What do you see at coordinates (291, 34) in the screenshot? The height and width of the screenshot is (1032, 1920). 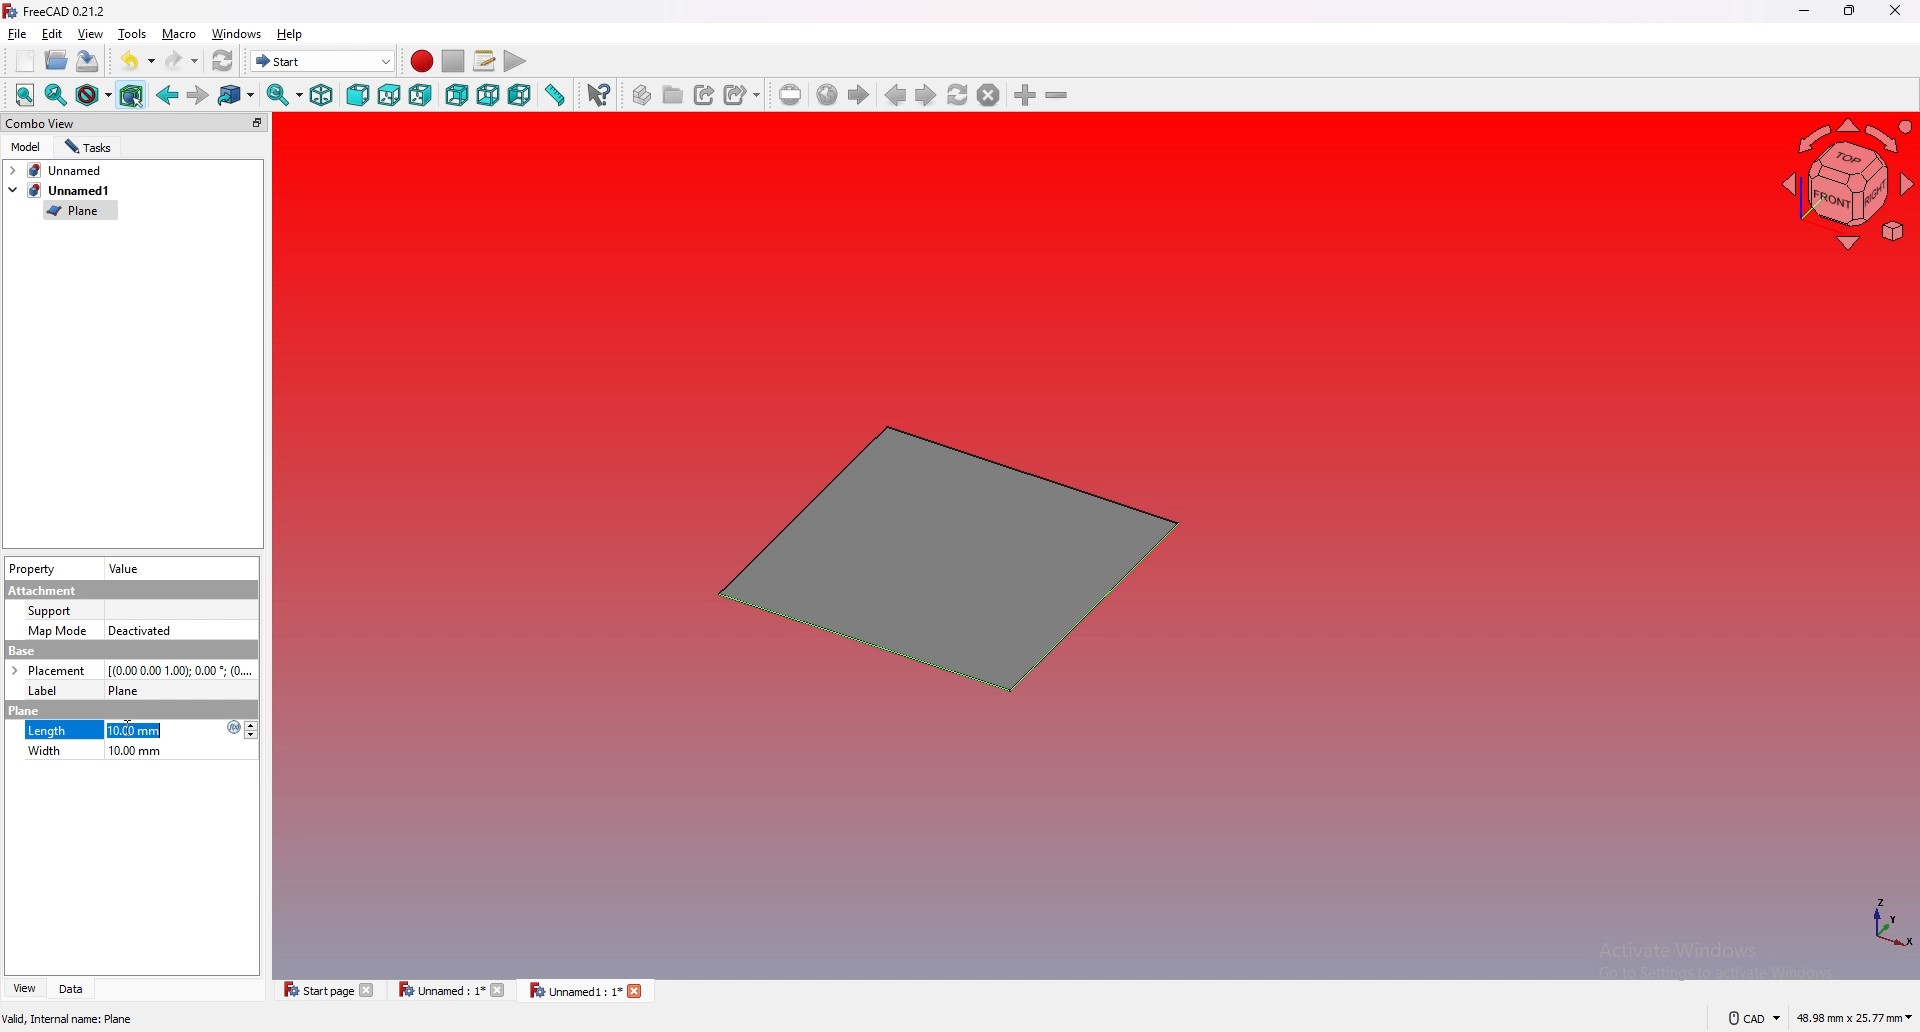 I see `help` at bounding box center [291, 34].